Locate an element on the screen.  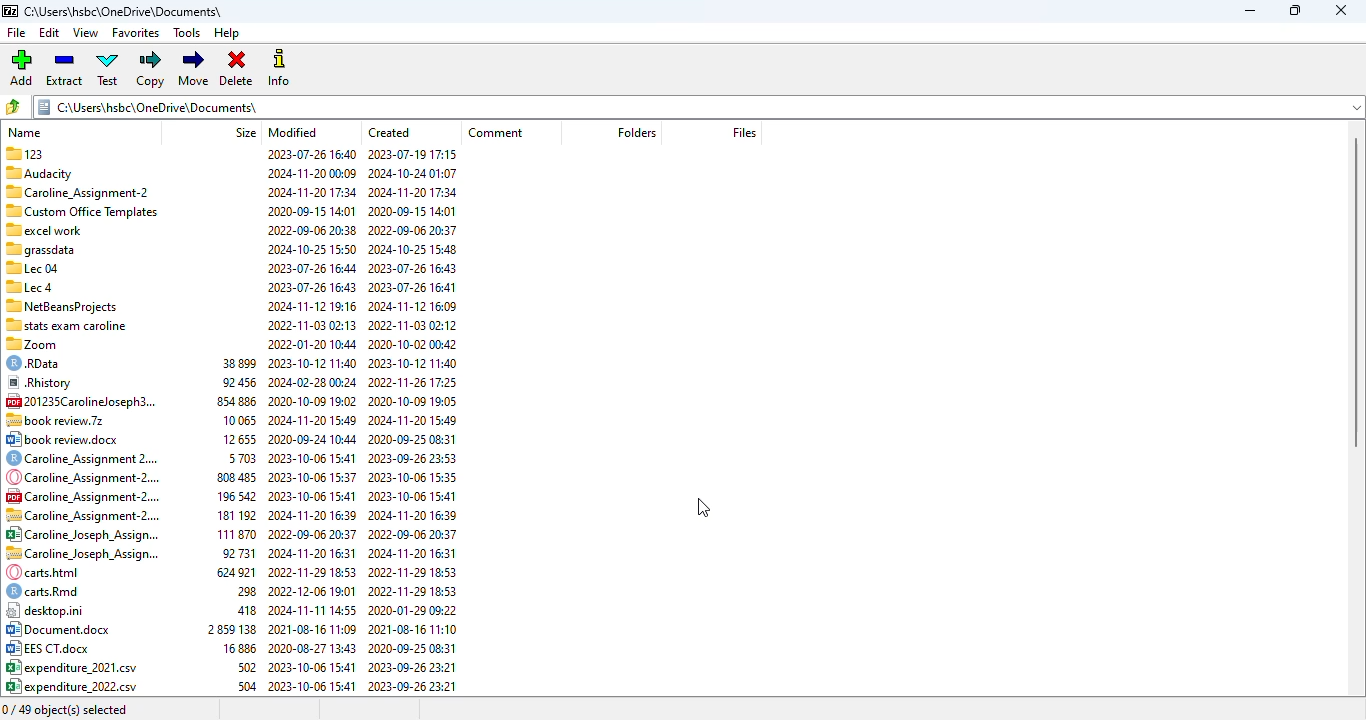
| ™1 NetBeansProjects 2024-11-12 19:16 2024-11-12 16:09 is located at coordinates (228, 285).